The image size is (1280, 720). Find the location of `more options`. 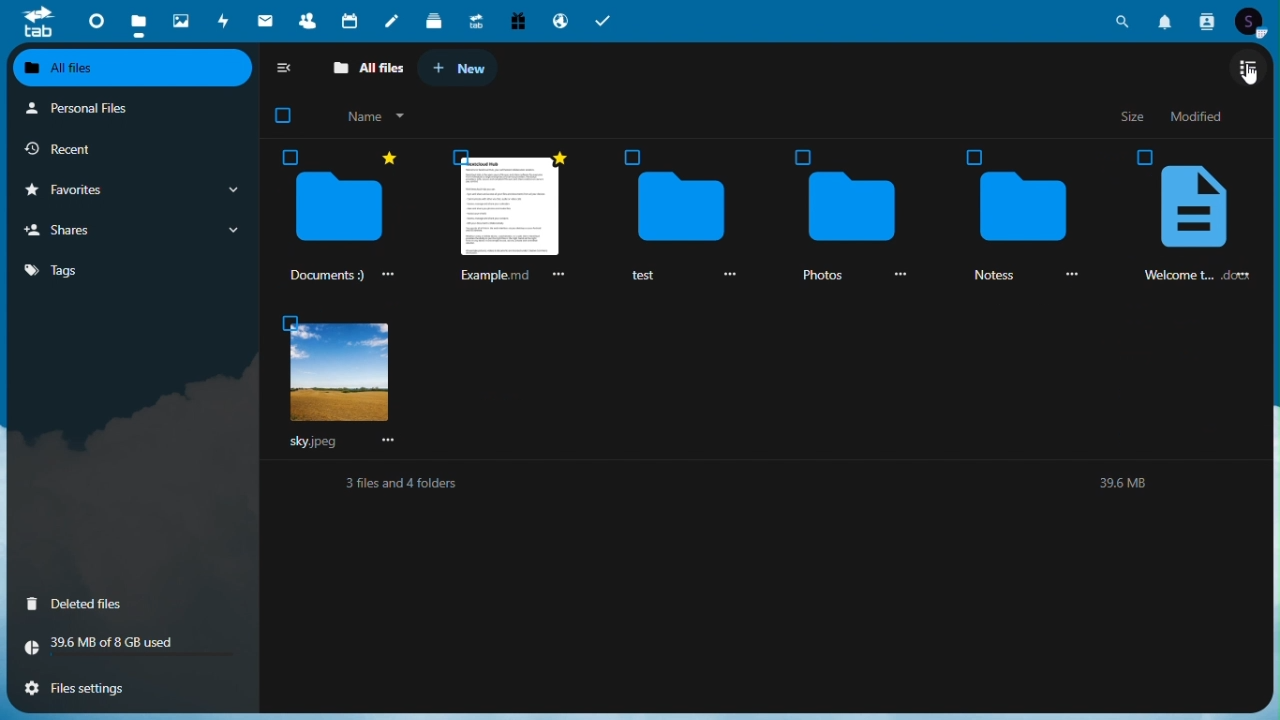

more options is located at coordinates (1072, 275).